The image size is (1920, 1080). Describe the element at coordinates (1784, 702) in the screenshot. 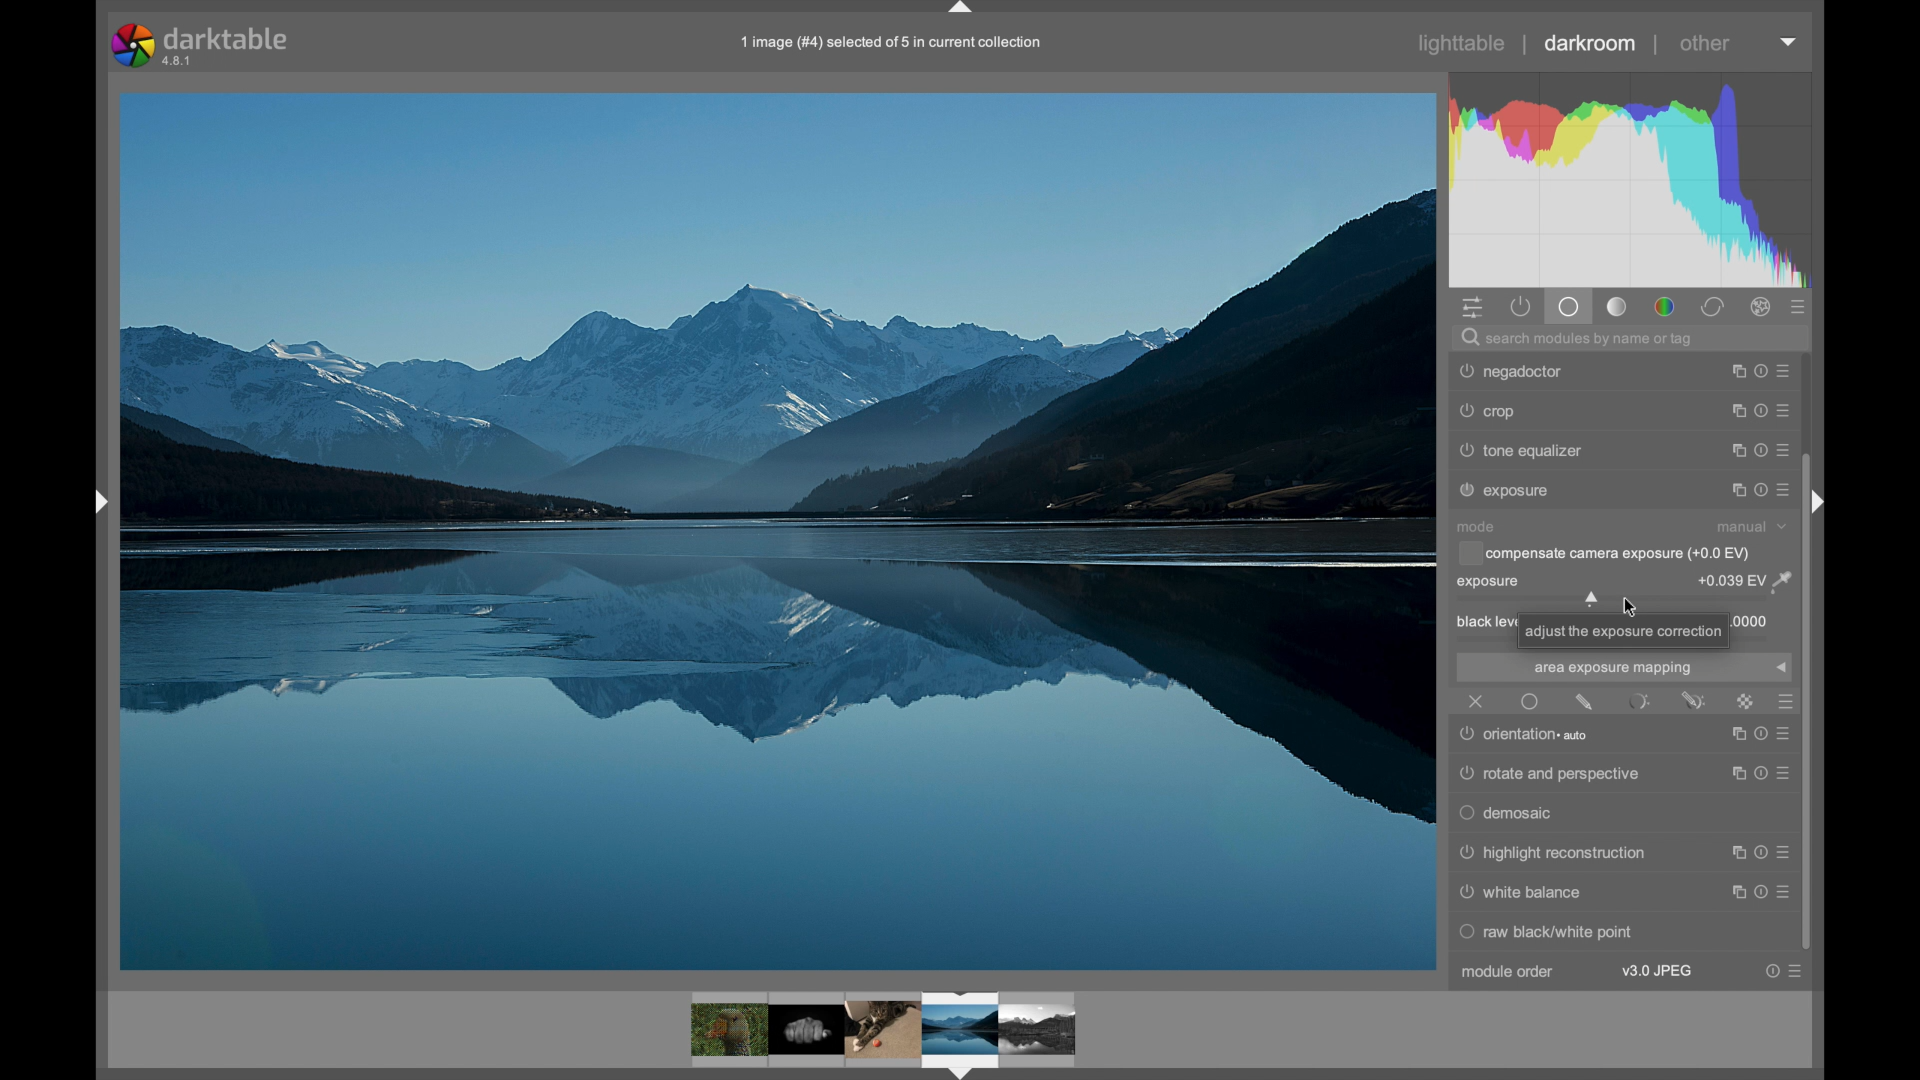

I see `presets` at that location.